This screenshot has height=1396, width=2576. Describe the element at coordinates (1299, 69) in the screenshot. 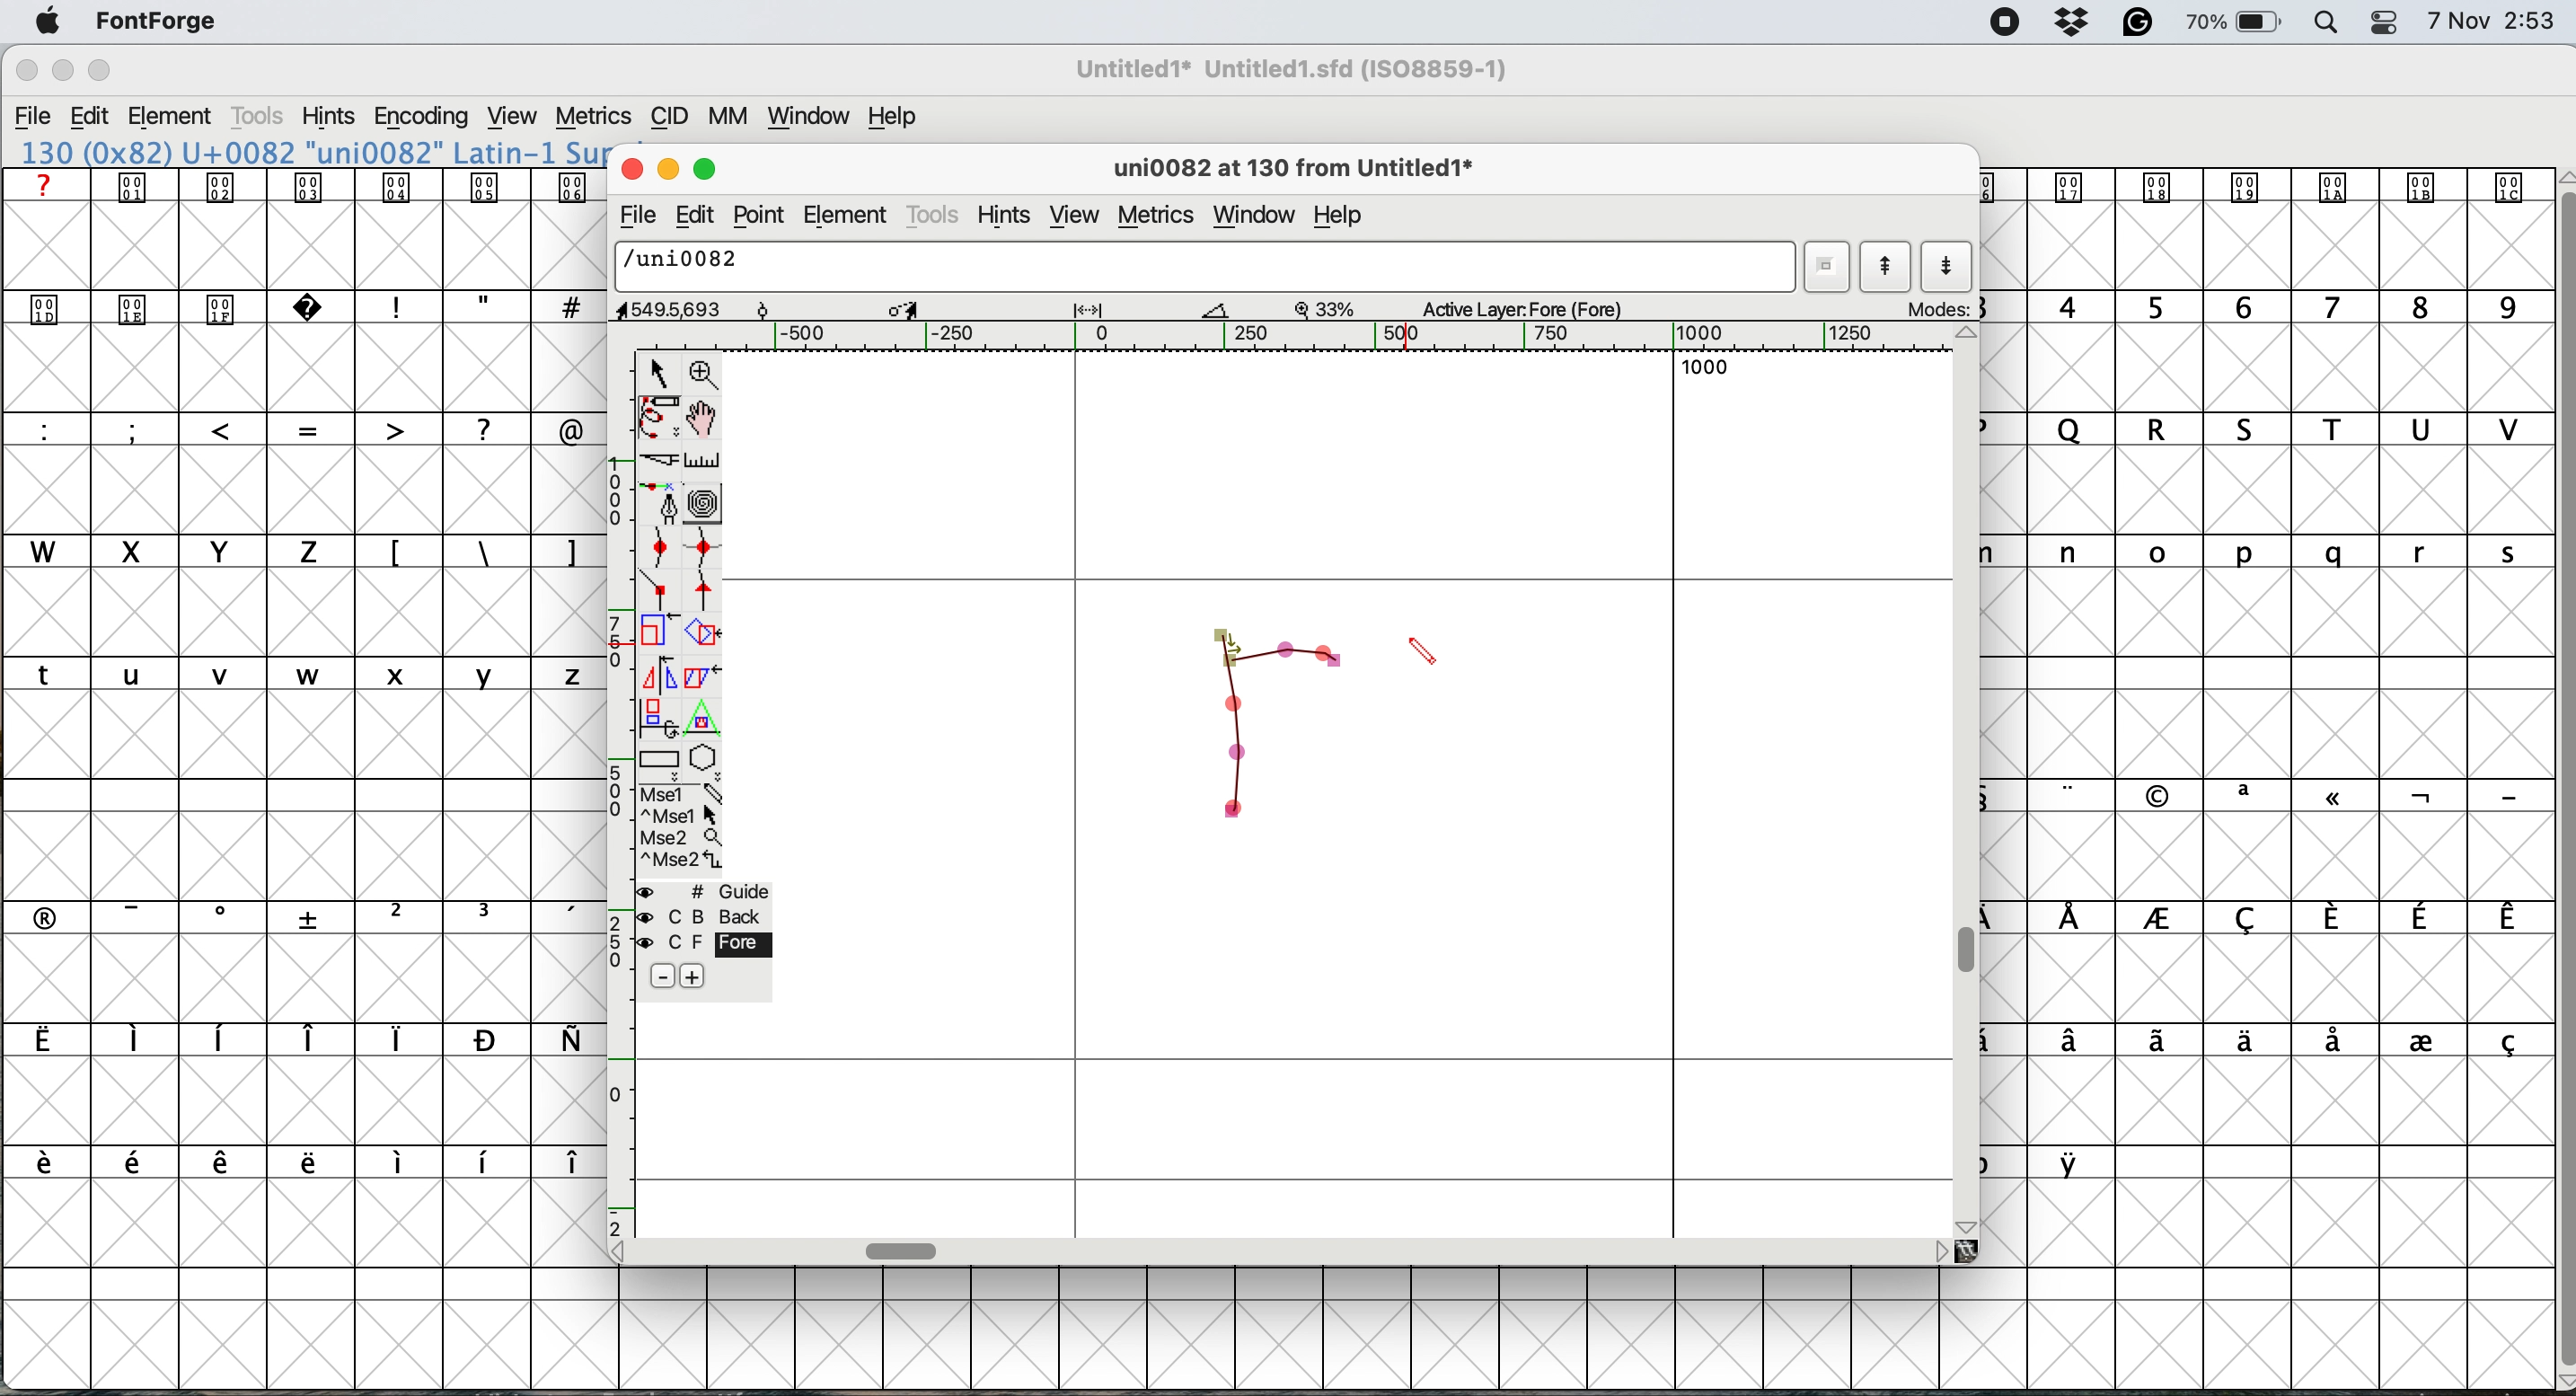

I see `font name` at that location.